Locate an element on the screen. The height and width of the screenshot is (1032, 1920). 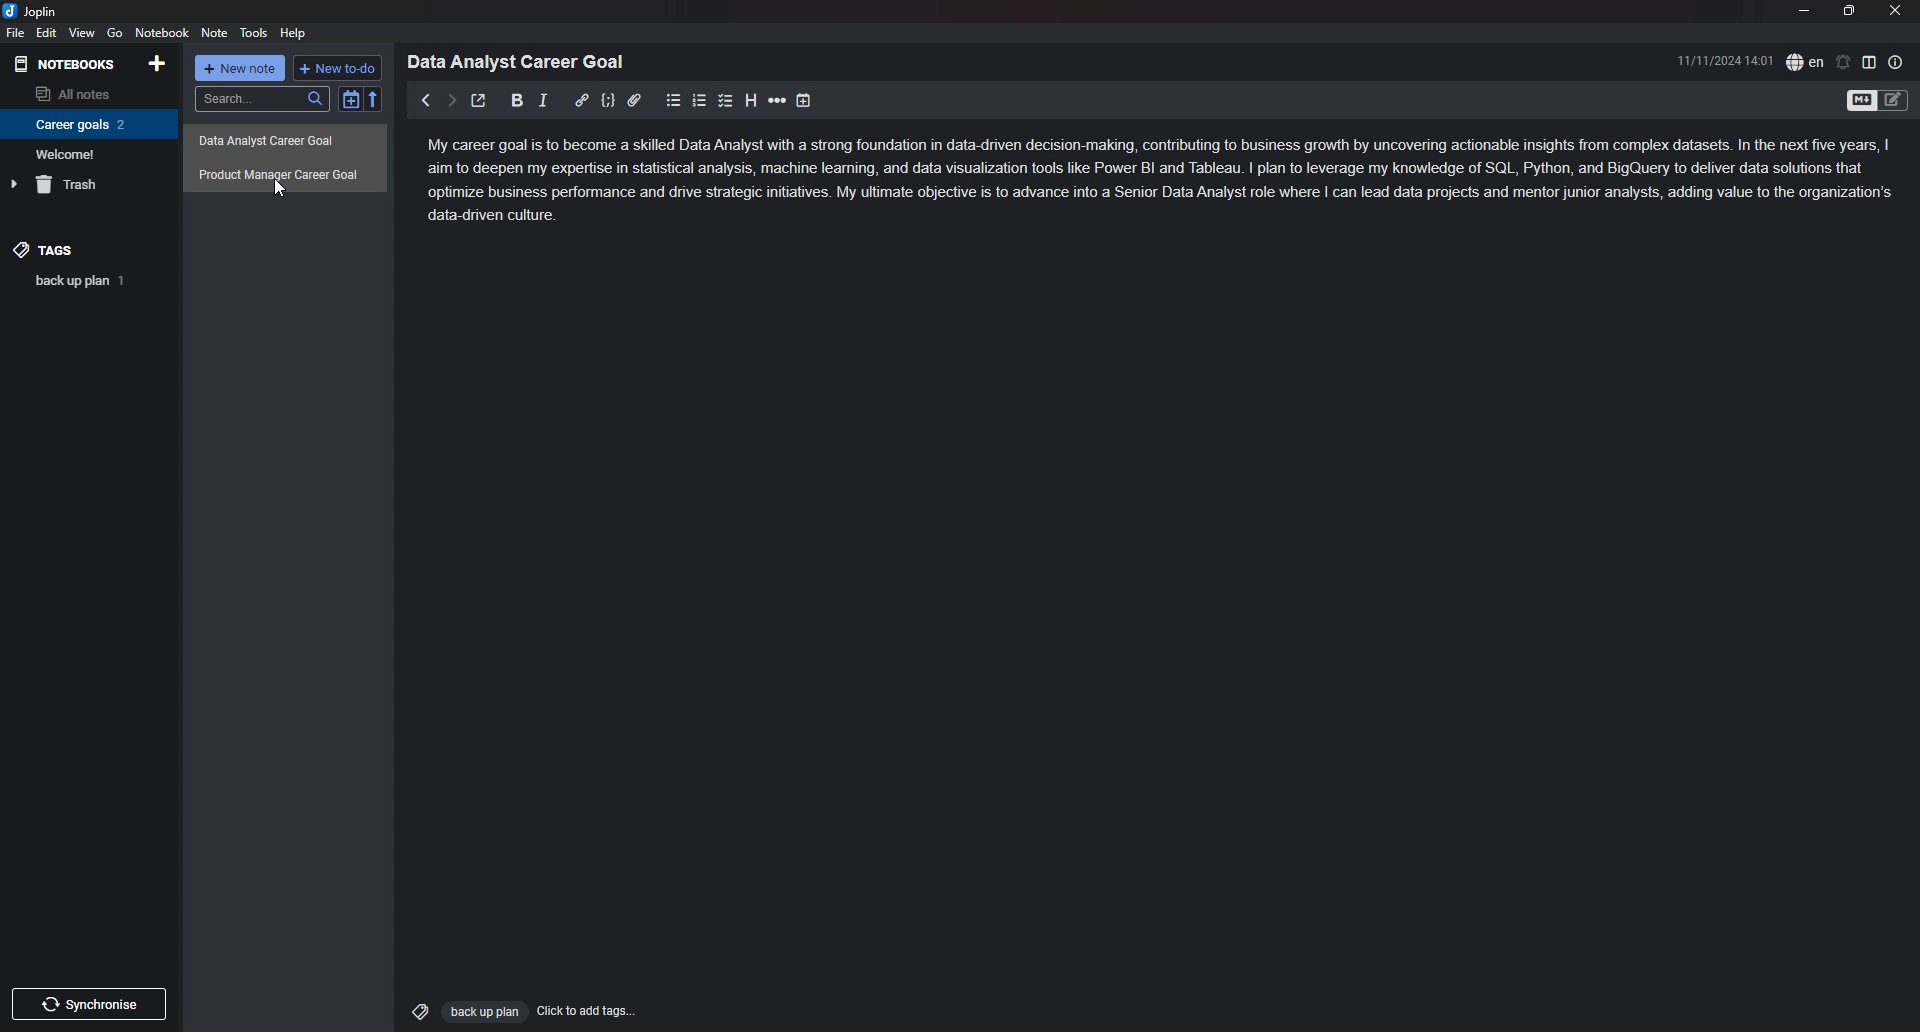
Toggle Editor is located at coordinates (1894, 102).